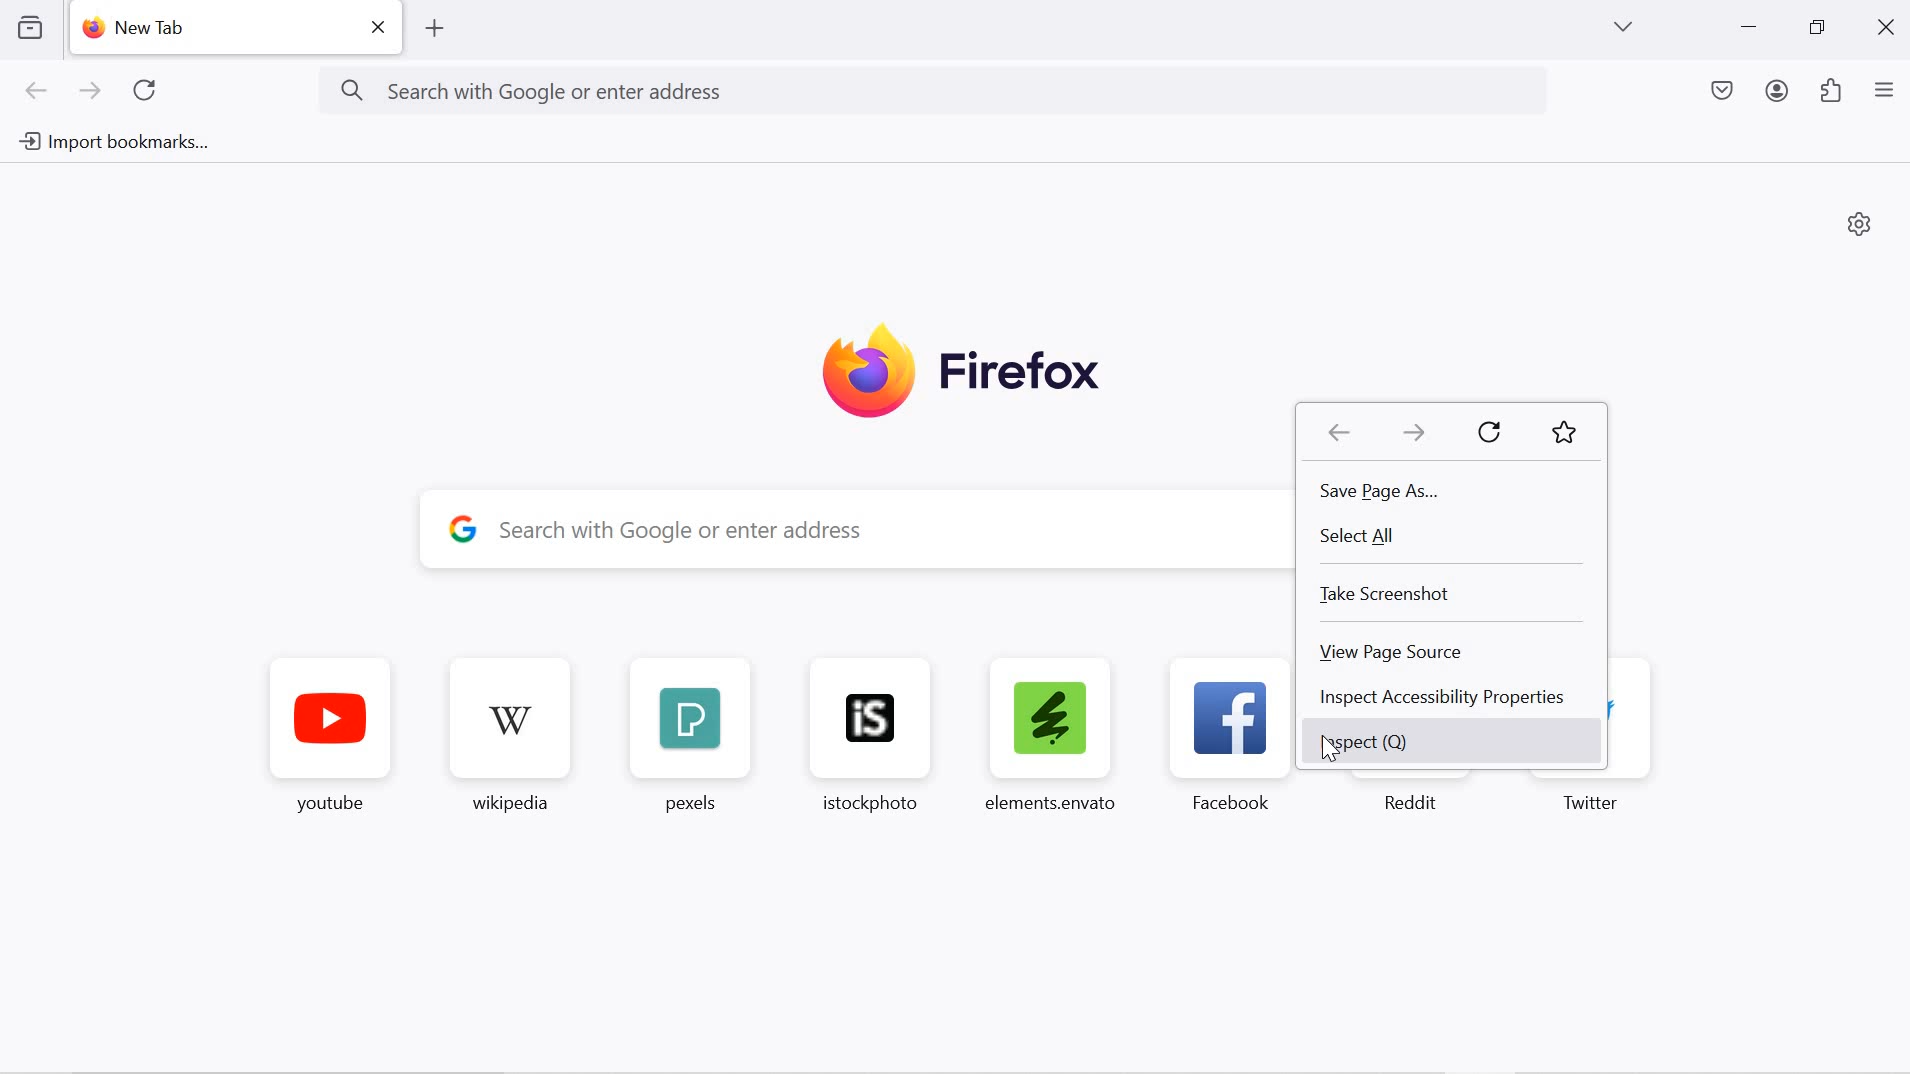 The width and height of the screenshot is (1910, 1074). Describe the element at coordinates (955, 370) in the screenshot. I see `Firefox Logo` at that location.